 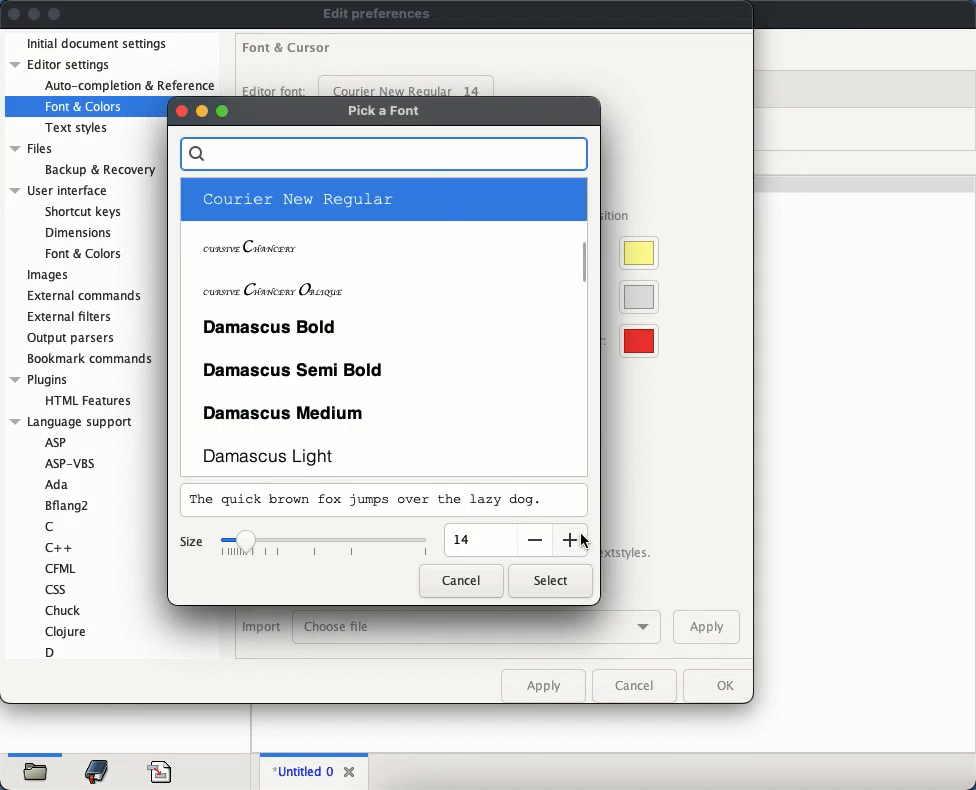 I want to click on c++, so click(x=61, y=547).